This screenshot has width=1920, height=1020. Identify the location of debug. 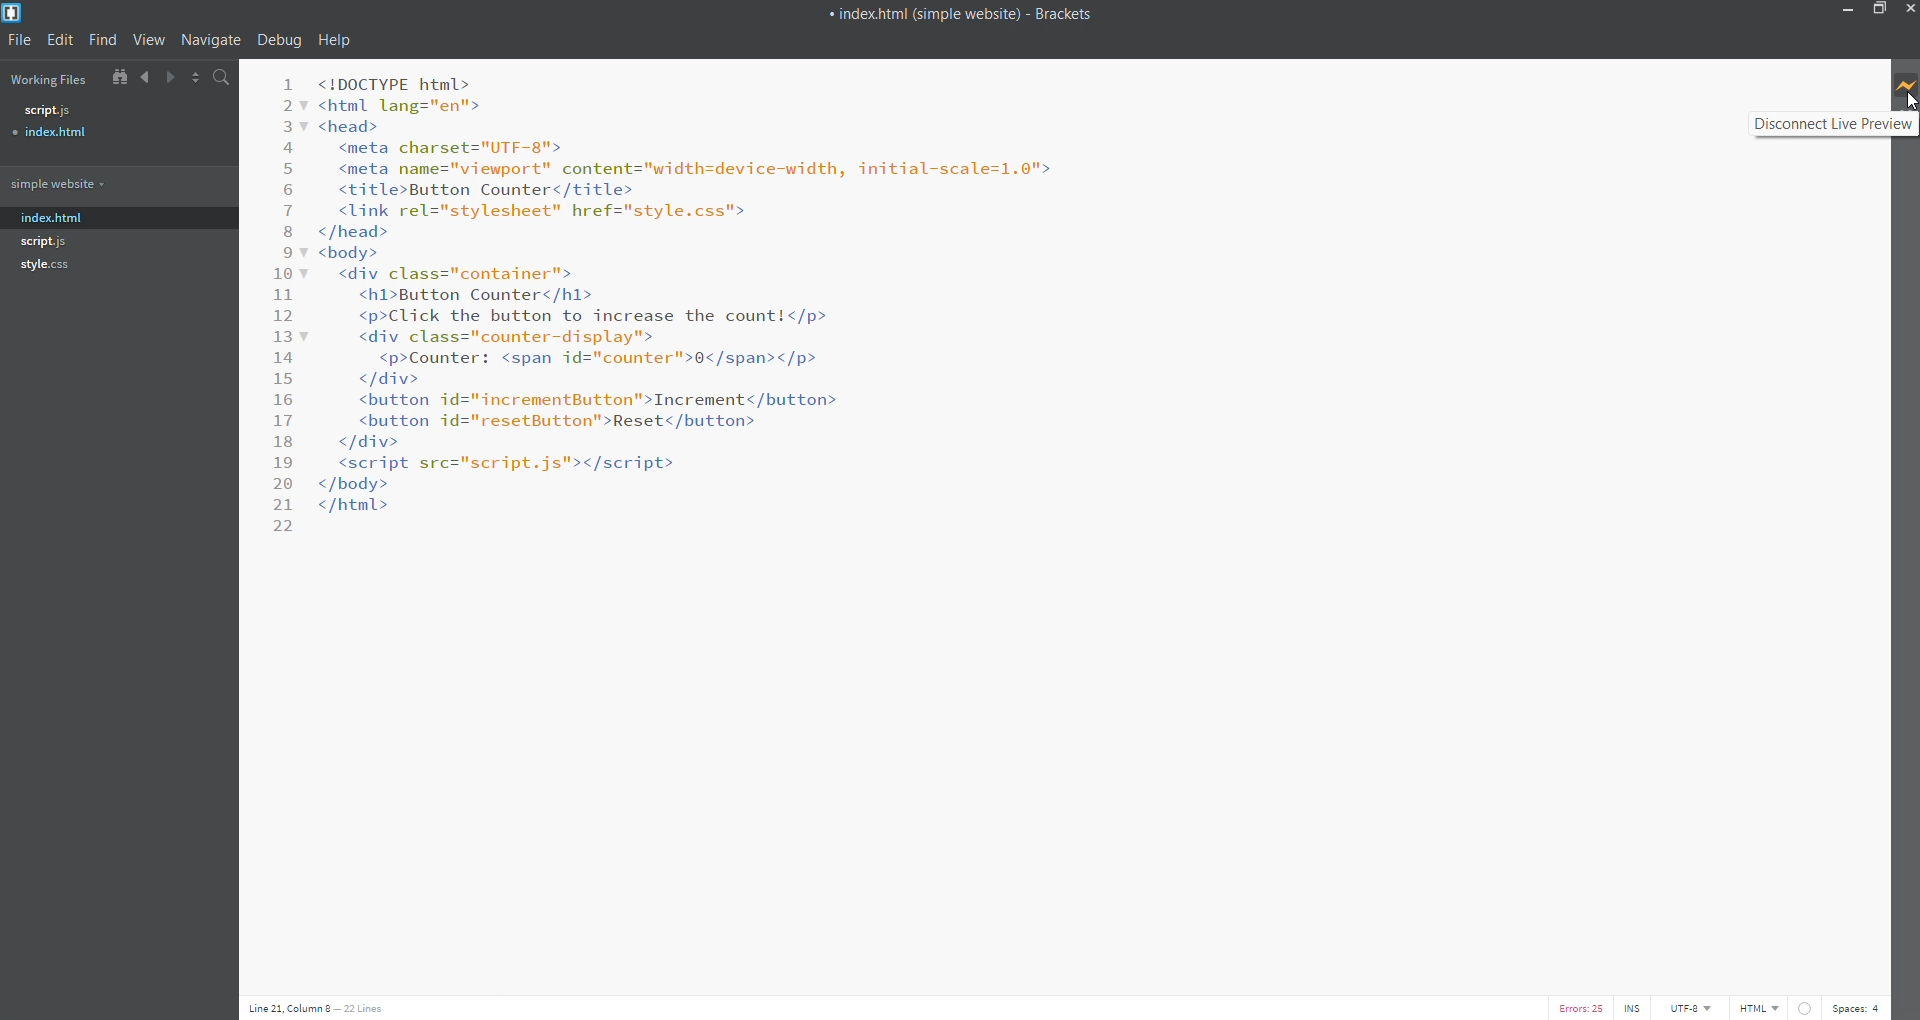
(277, 42).